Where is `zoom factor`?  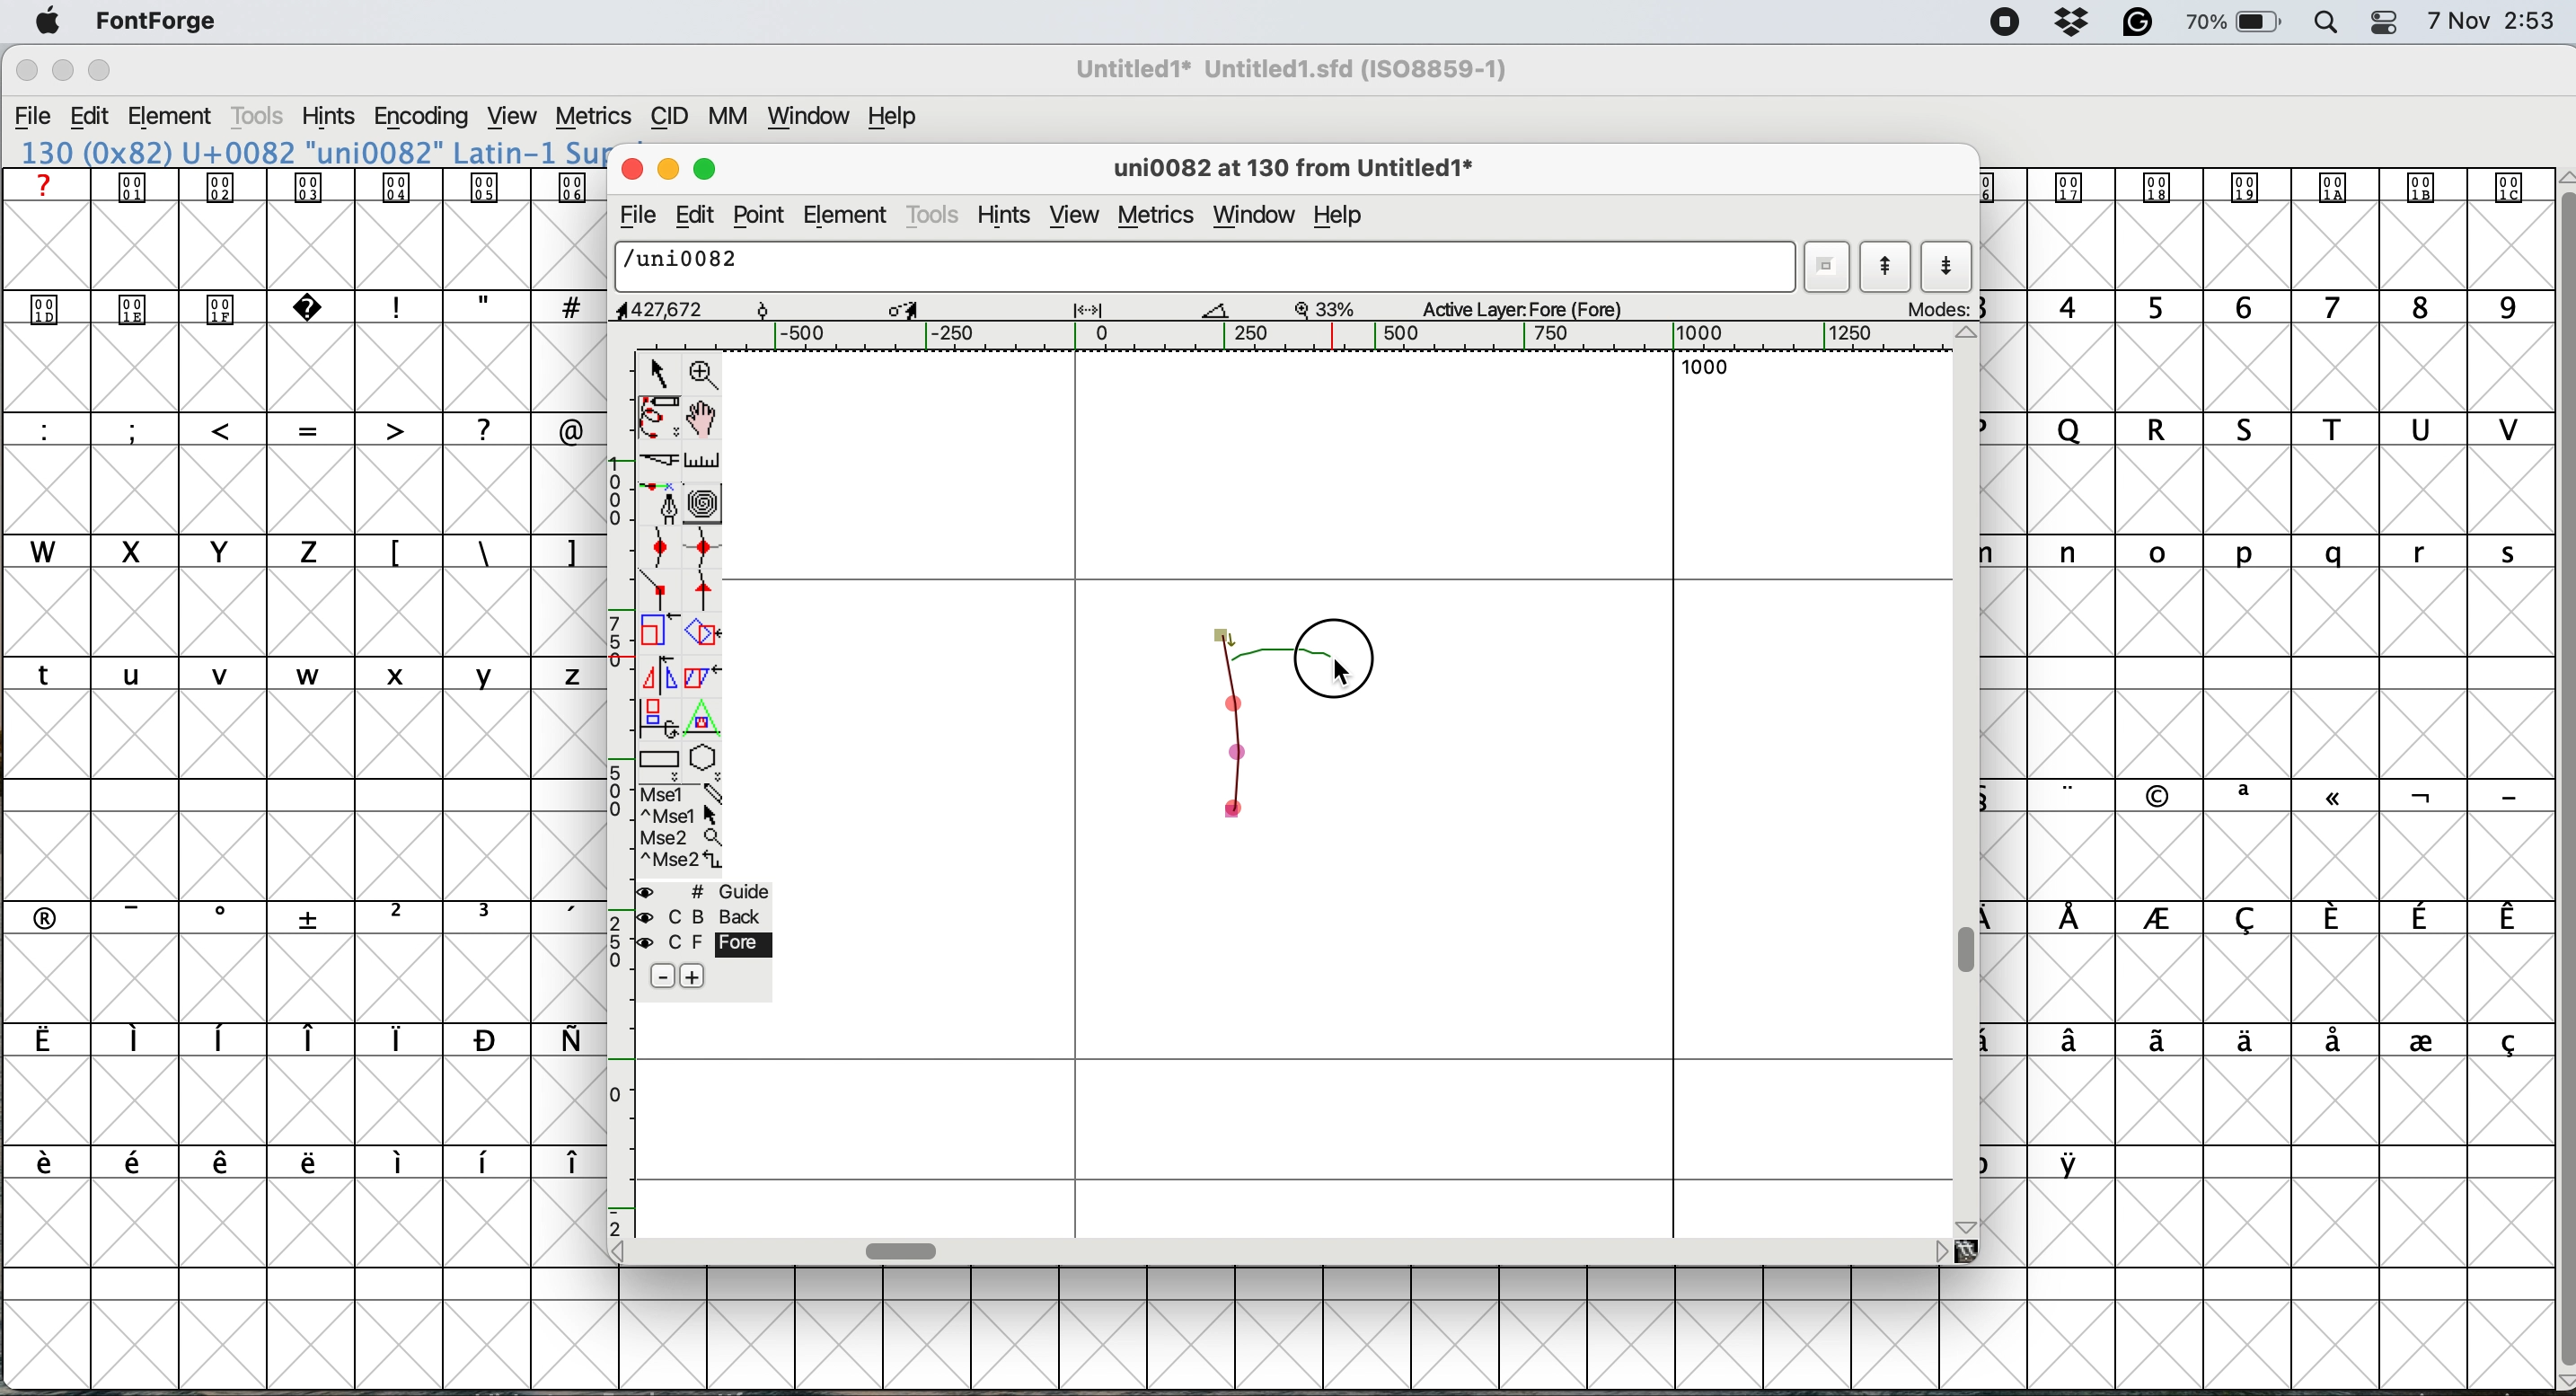 zoom factor is located at coordinates (1328, 308).